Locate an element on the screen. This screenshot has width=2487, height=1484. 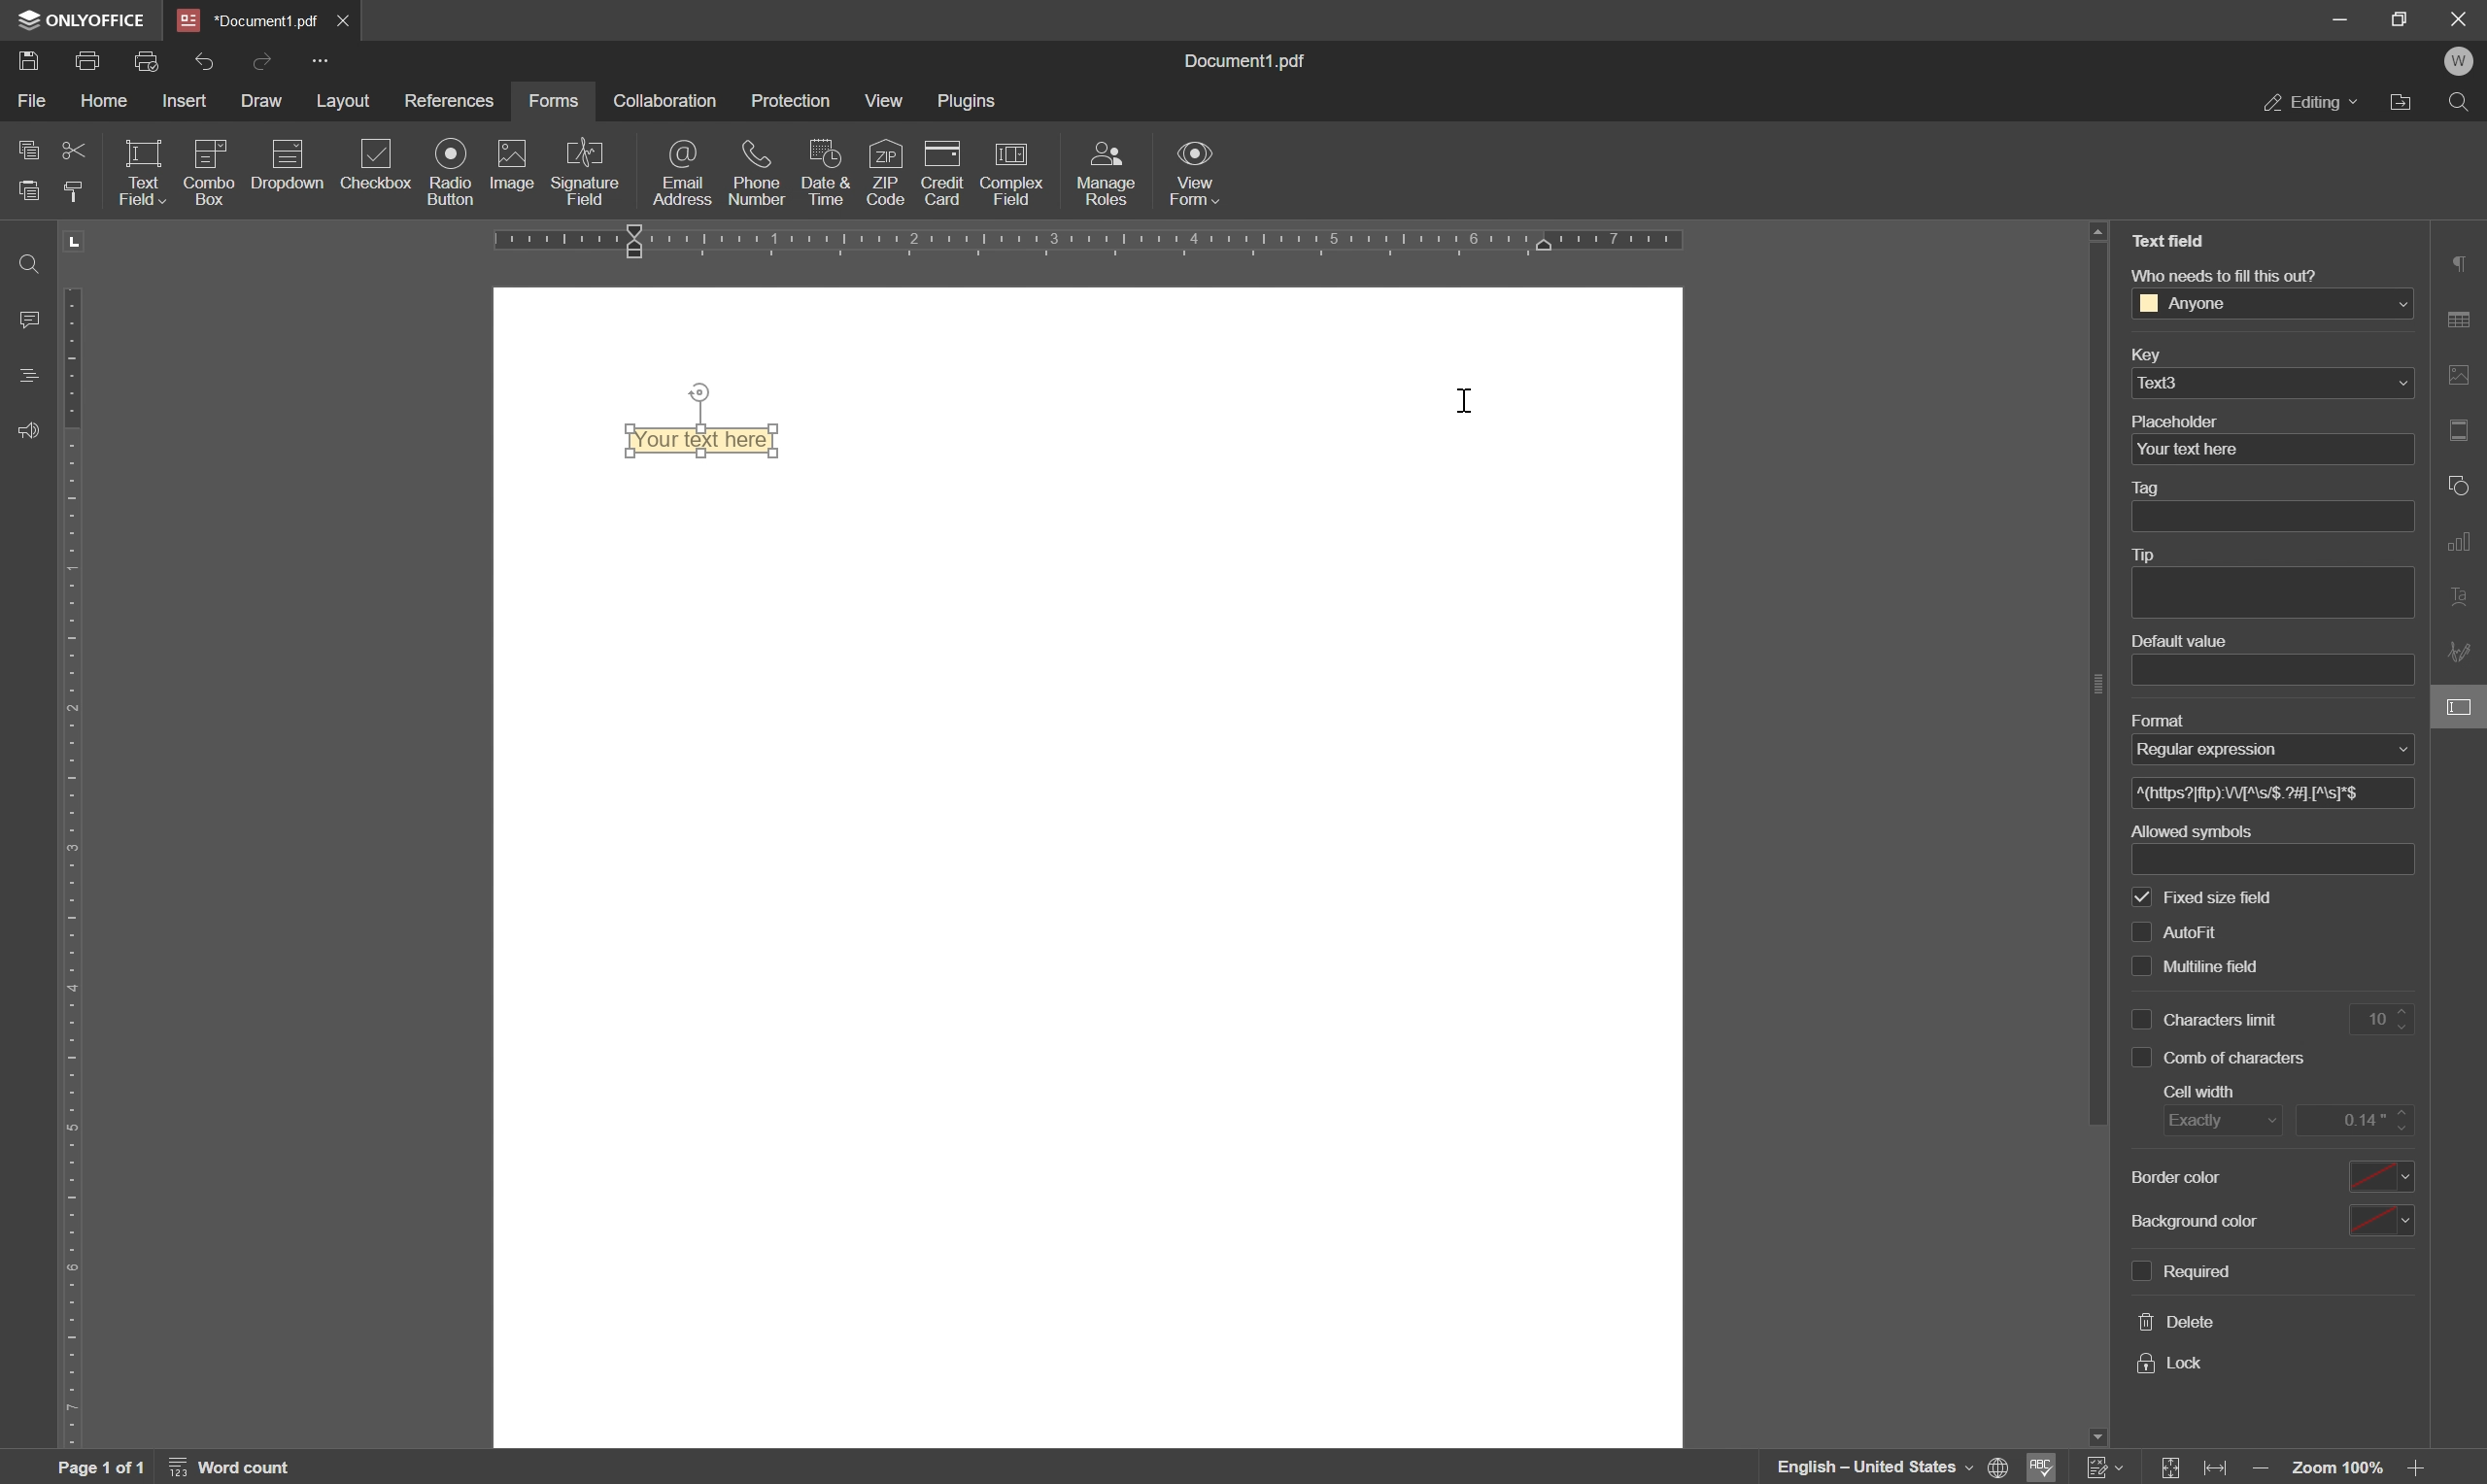
checkbox is located at coordinates (2140, 971).